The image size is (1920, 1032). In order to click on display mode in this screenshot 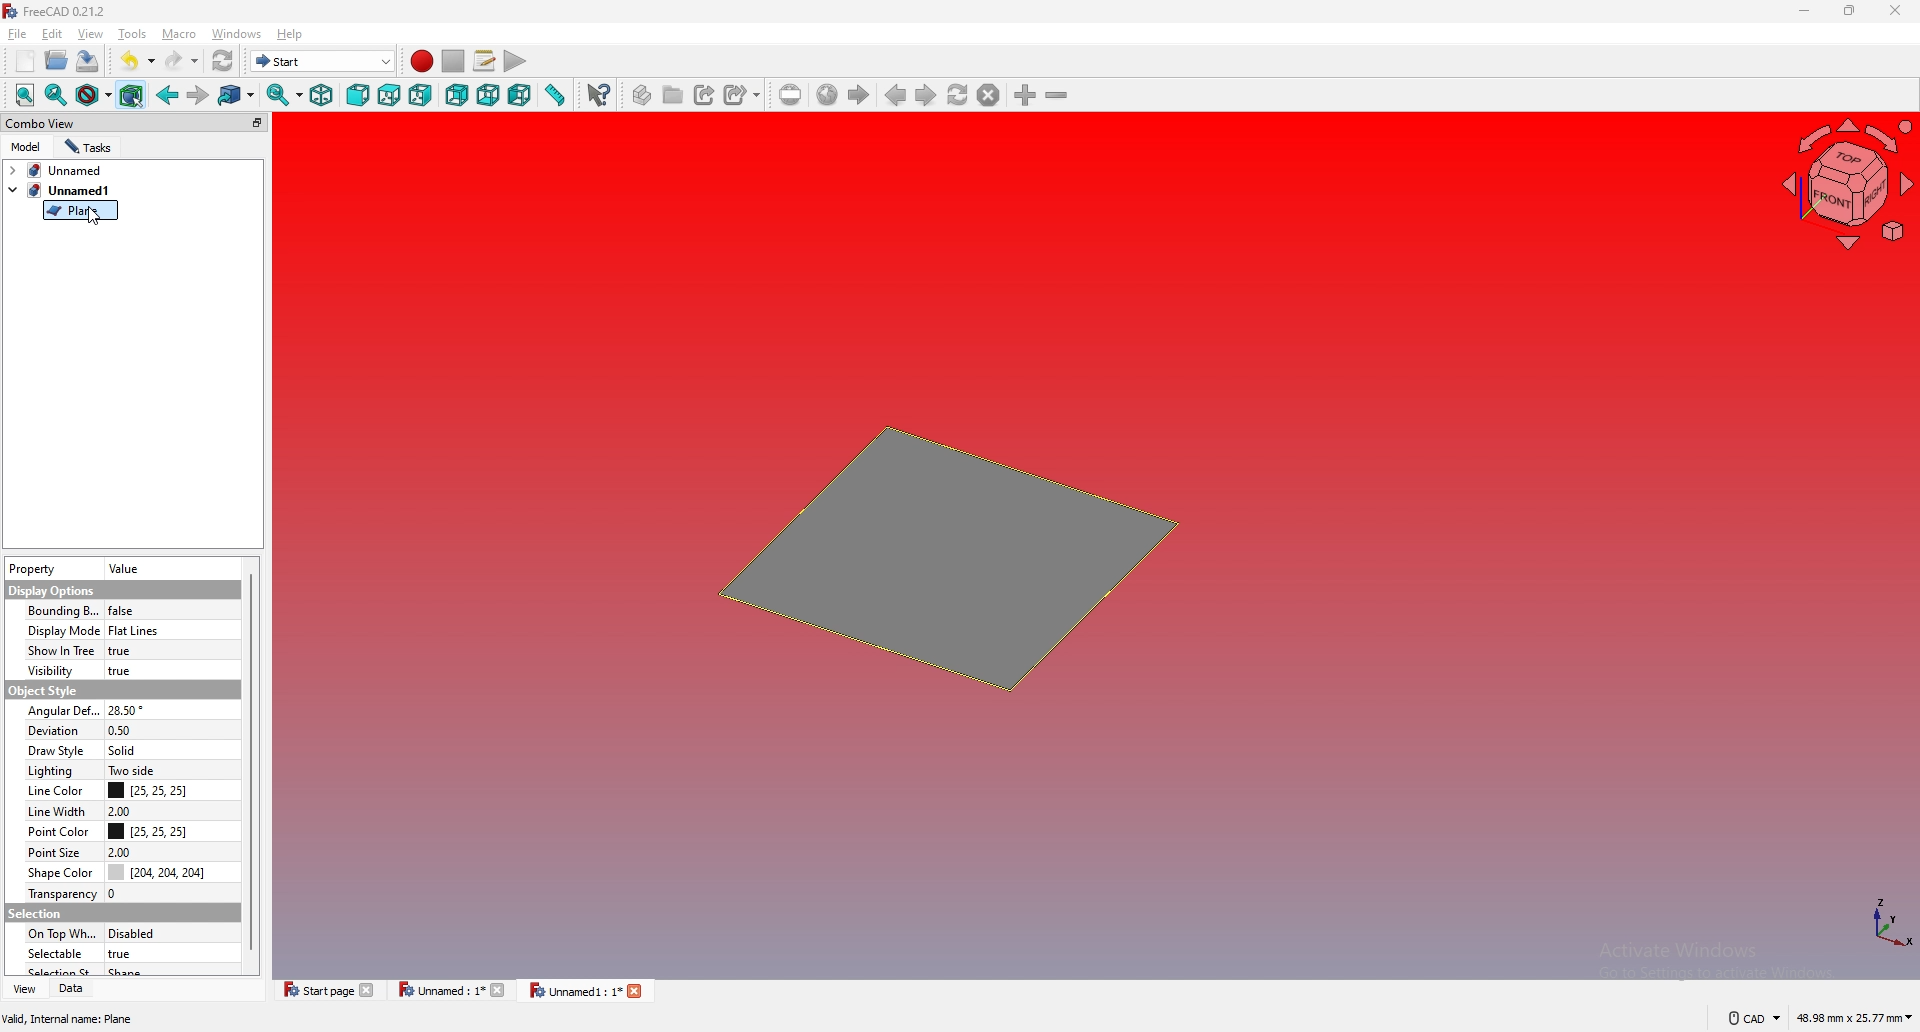, I will do `click(61, 630)`.